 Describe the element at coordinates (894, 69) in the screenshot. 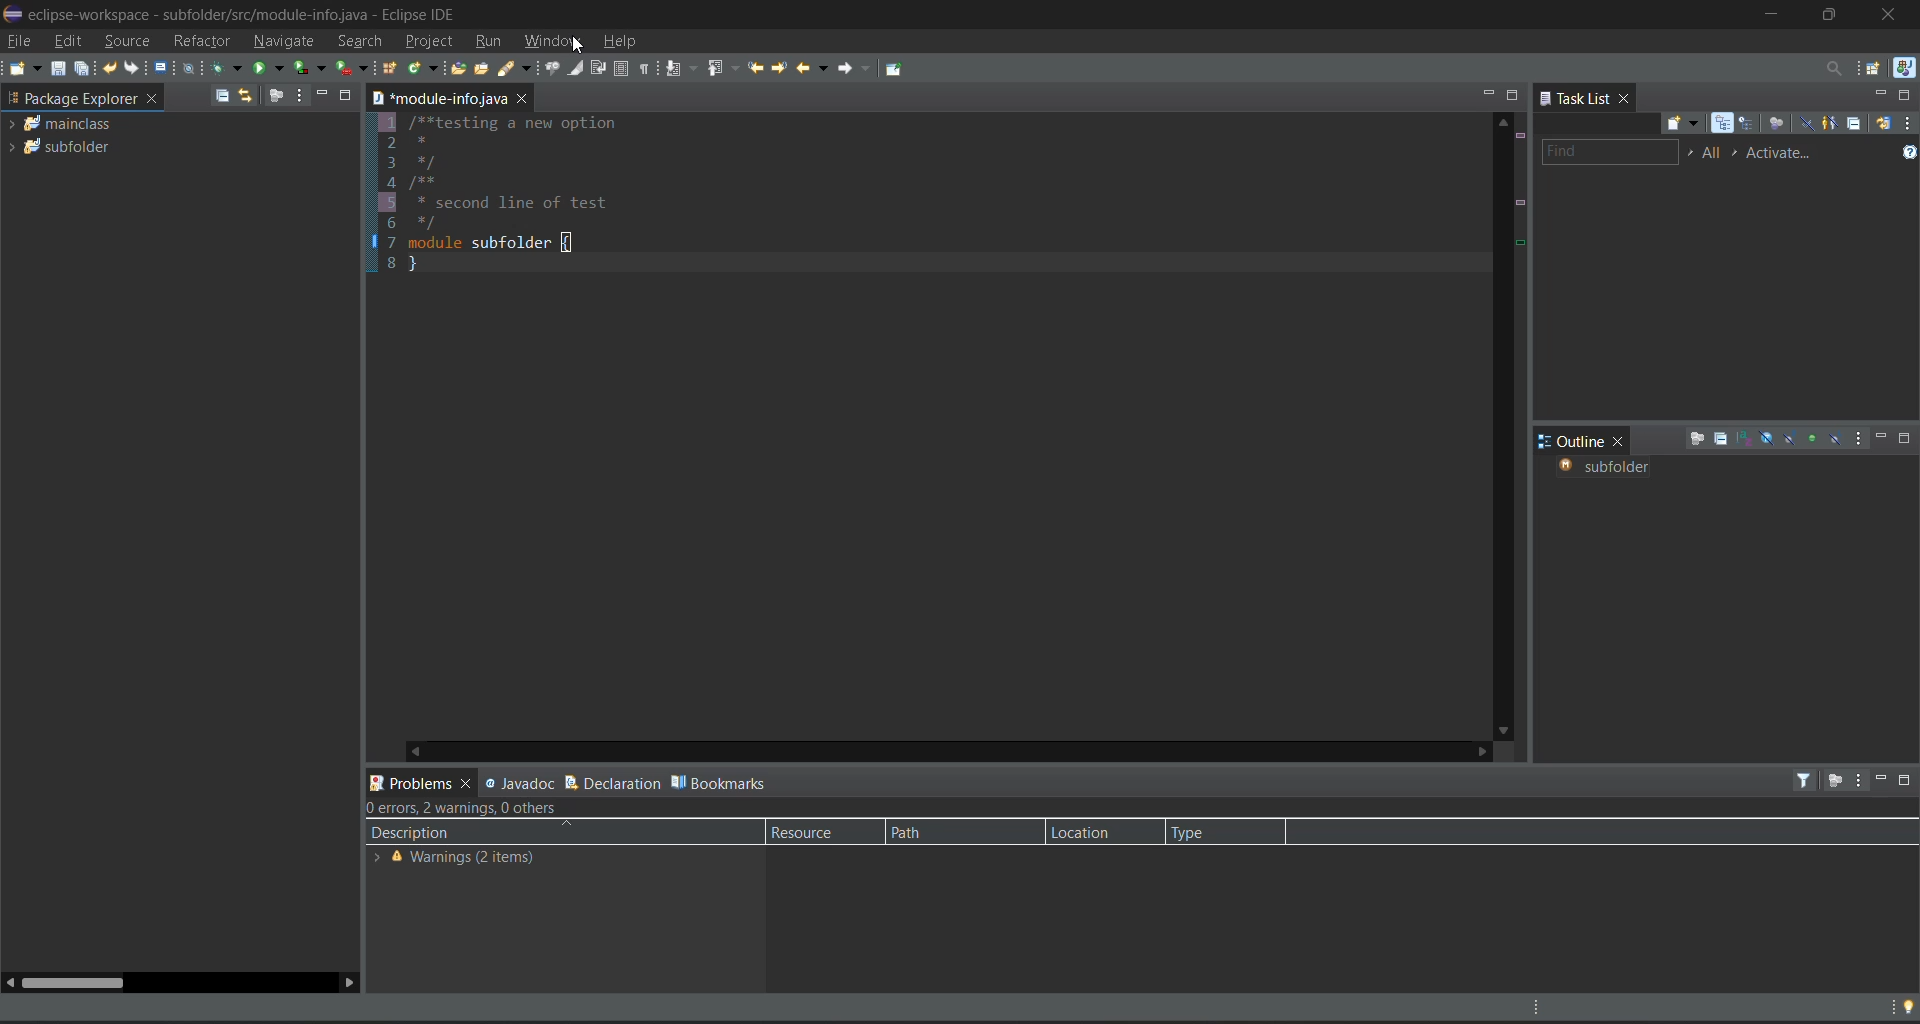

I see `pin editor` at that location.